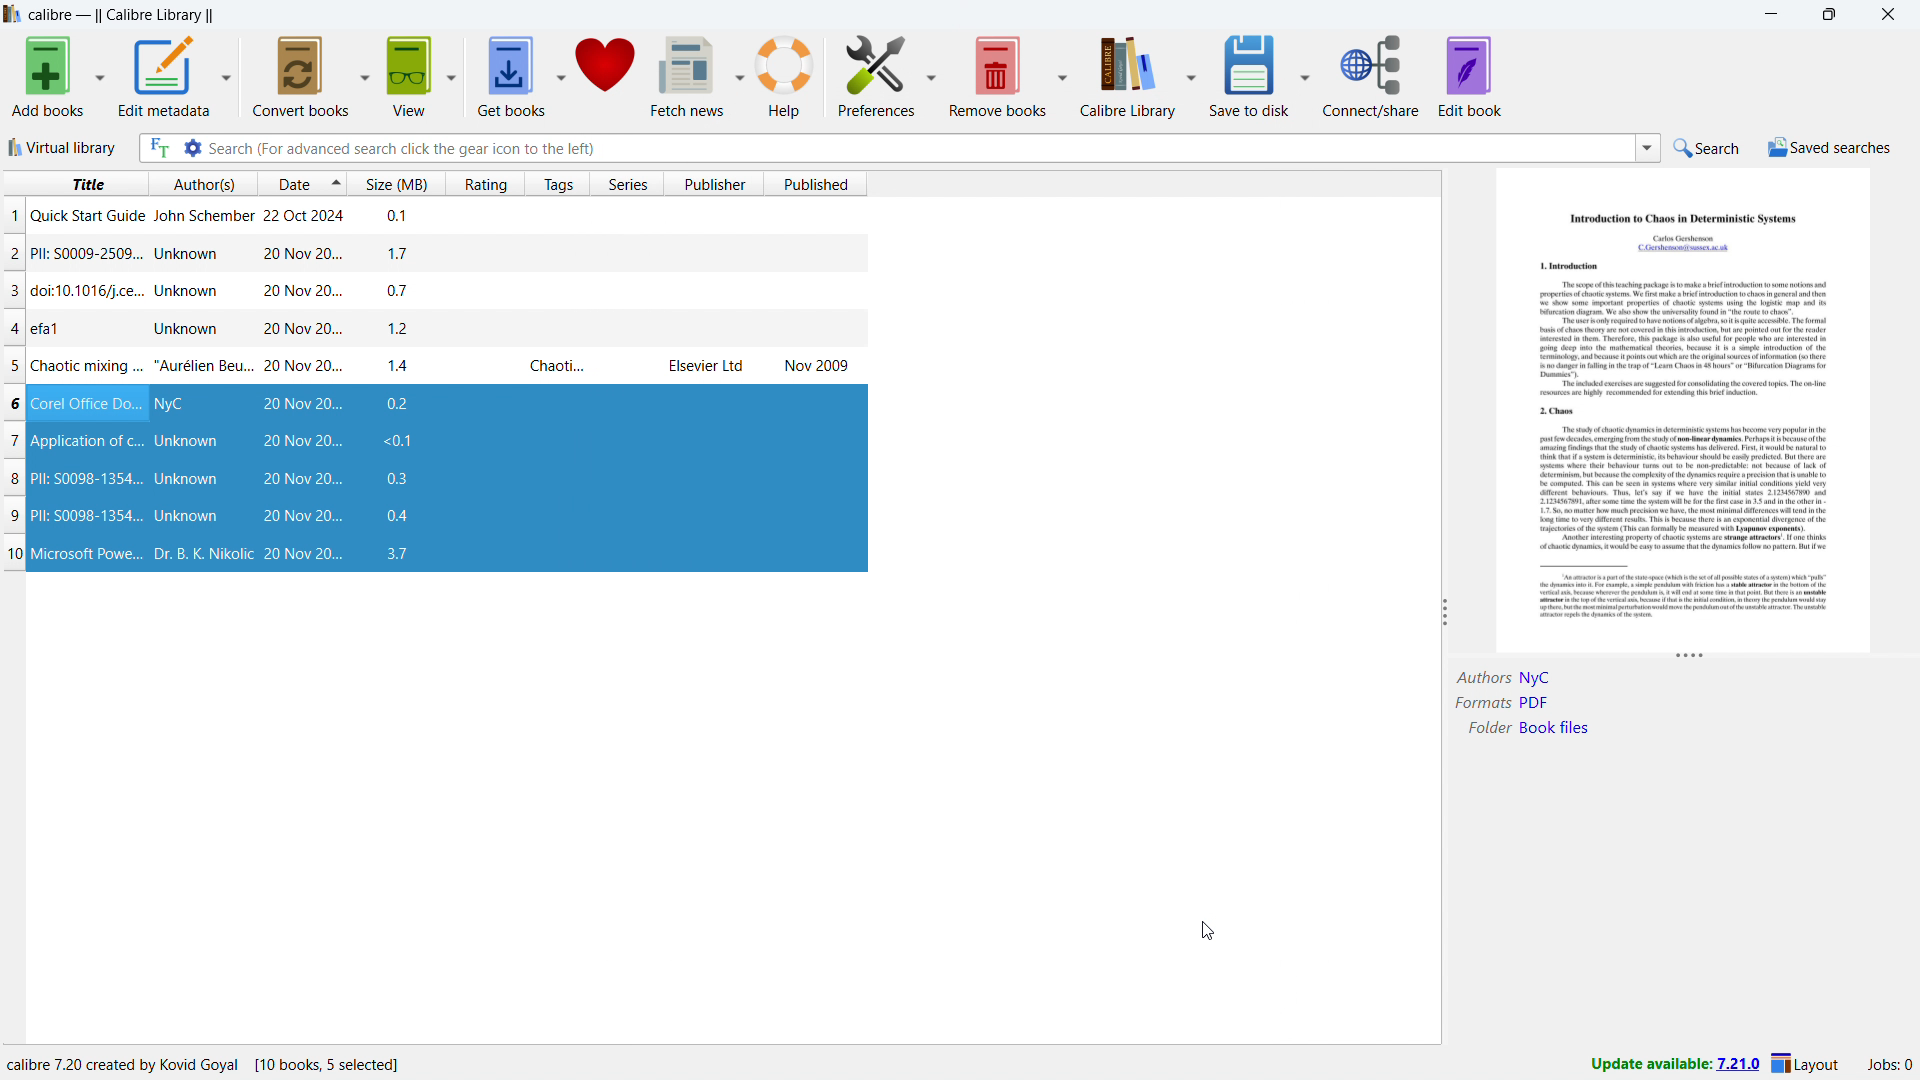 The image size is (1920, 1080). What do you see at coordinates (1192, 73) in the screenshot?
I see `calibre library options` at bounding box center [1192, 73].